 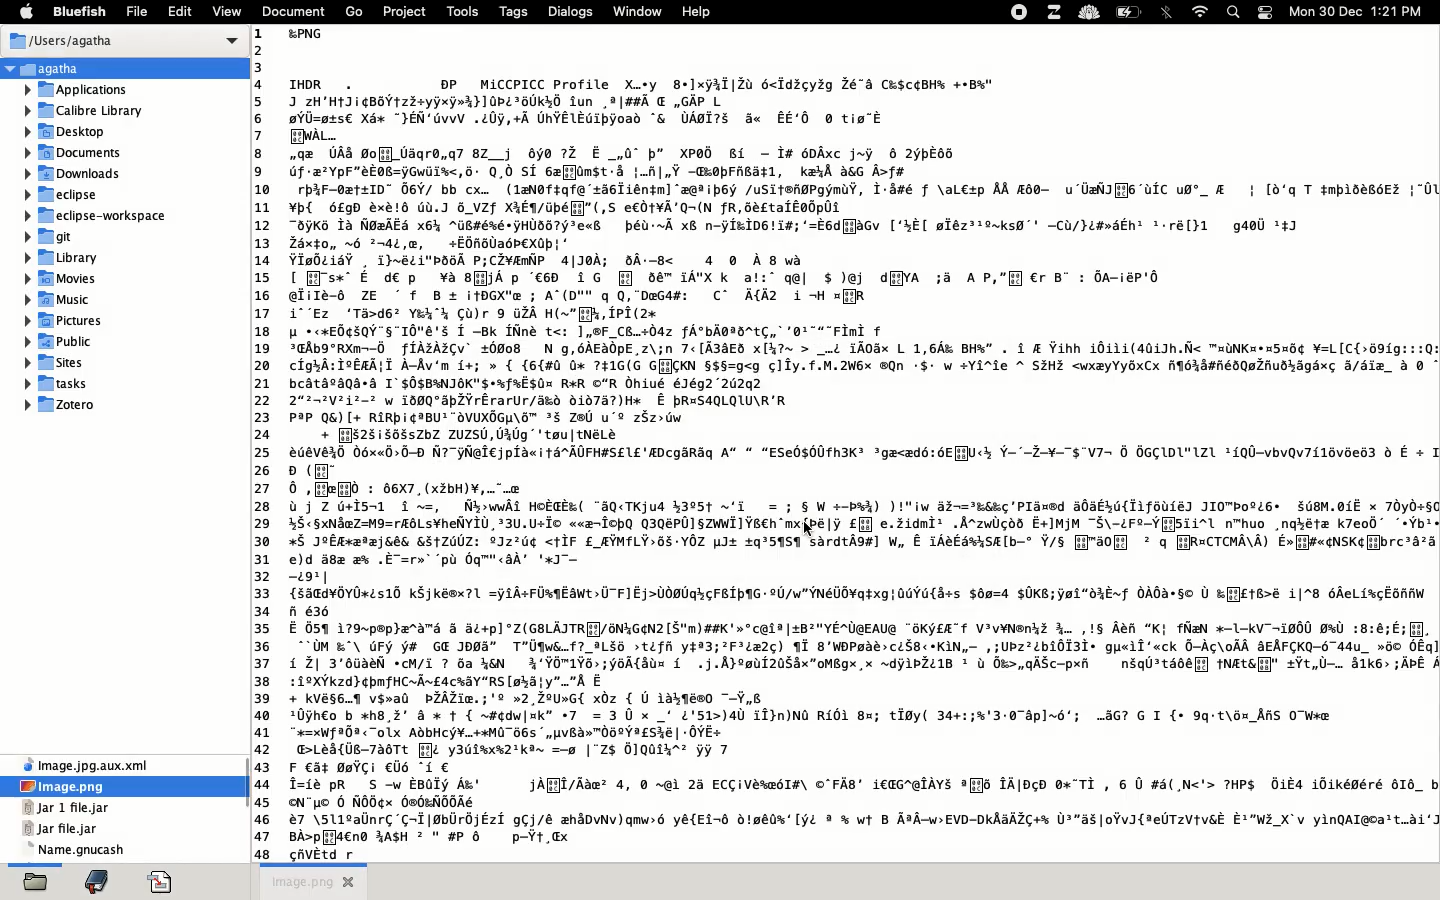 What do you see at coordinates (63, 194) in the screenshot?
I see `eclipse` at bounding box center [63, 194].